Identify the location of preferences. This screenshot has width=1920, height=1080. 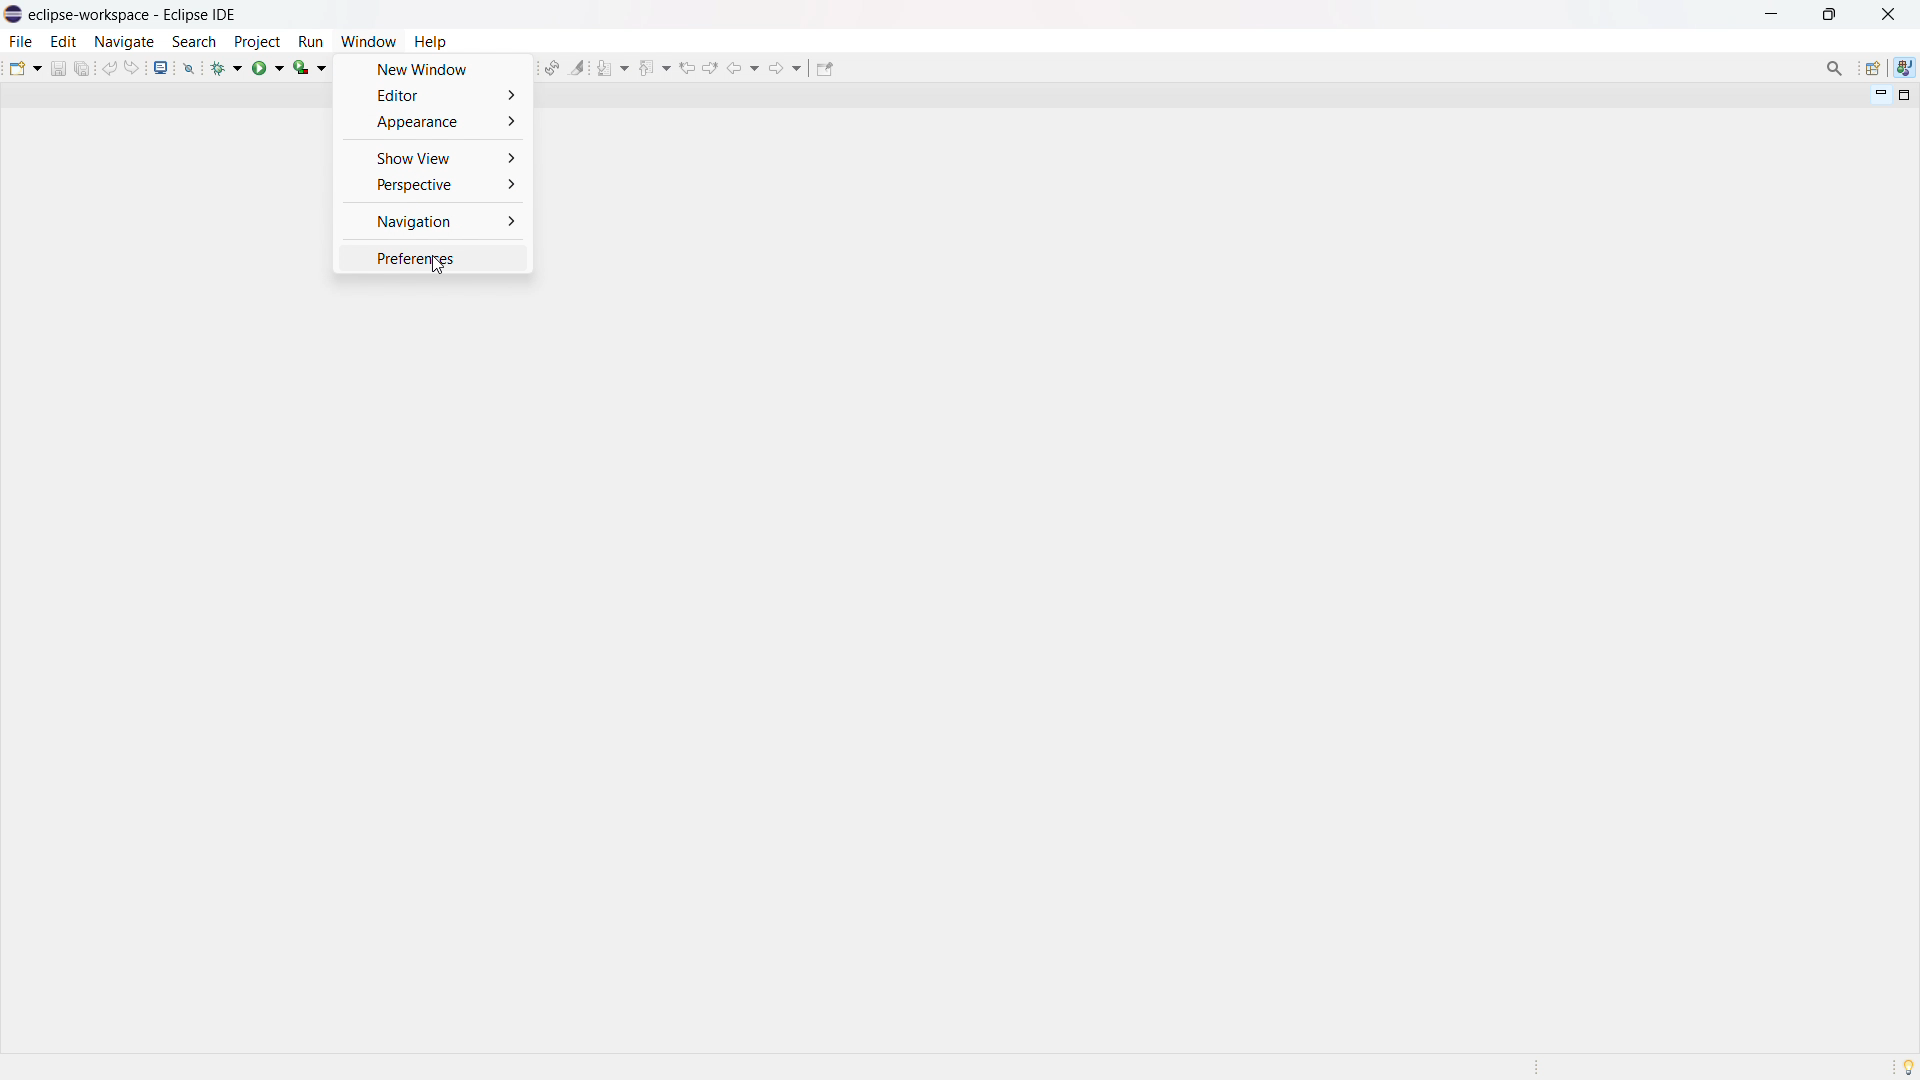
(433, 259).